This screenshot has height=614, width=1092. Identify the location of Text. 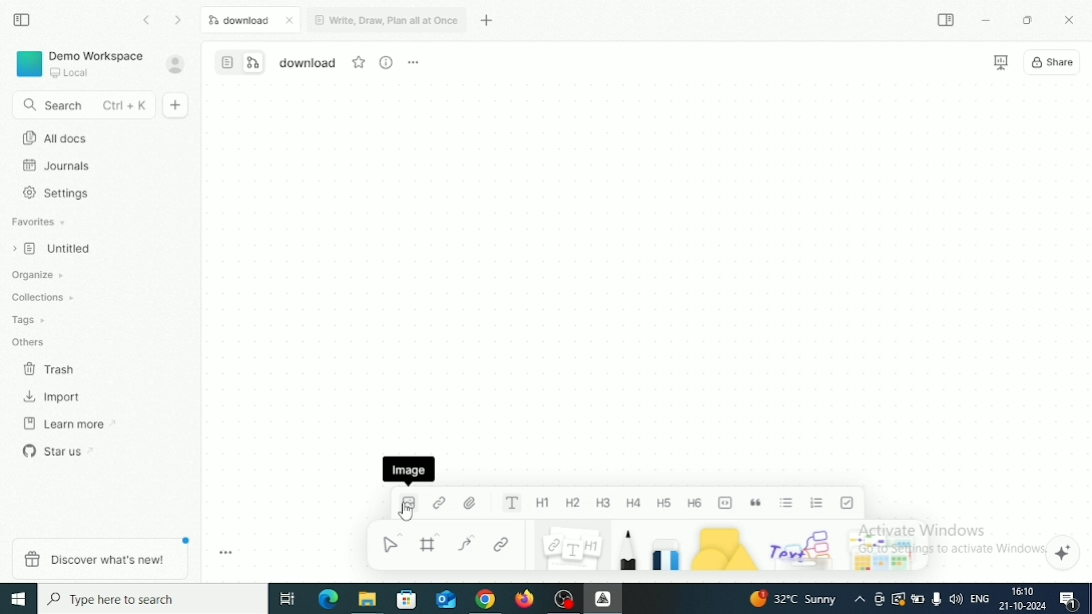
(512, 503).